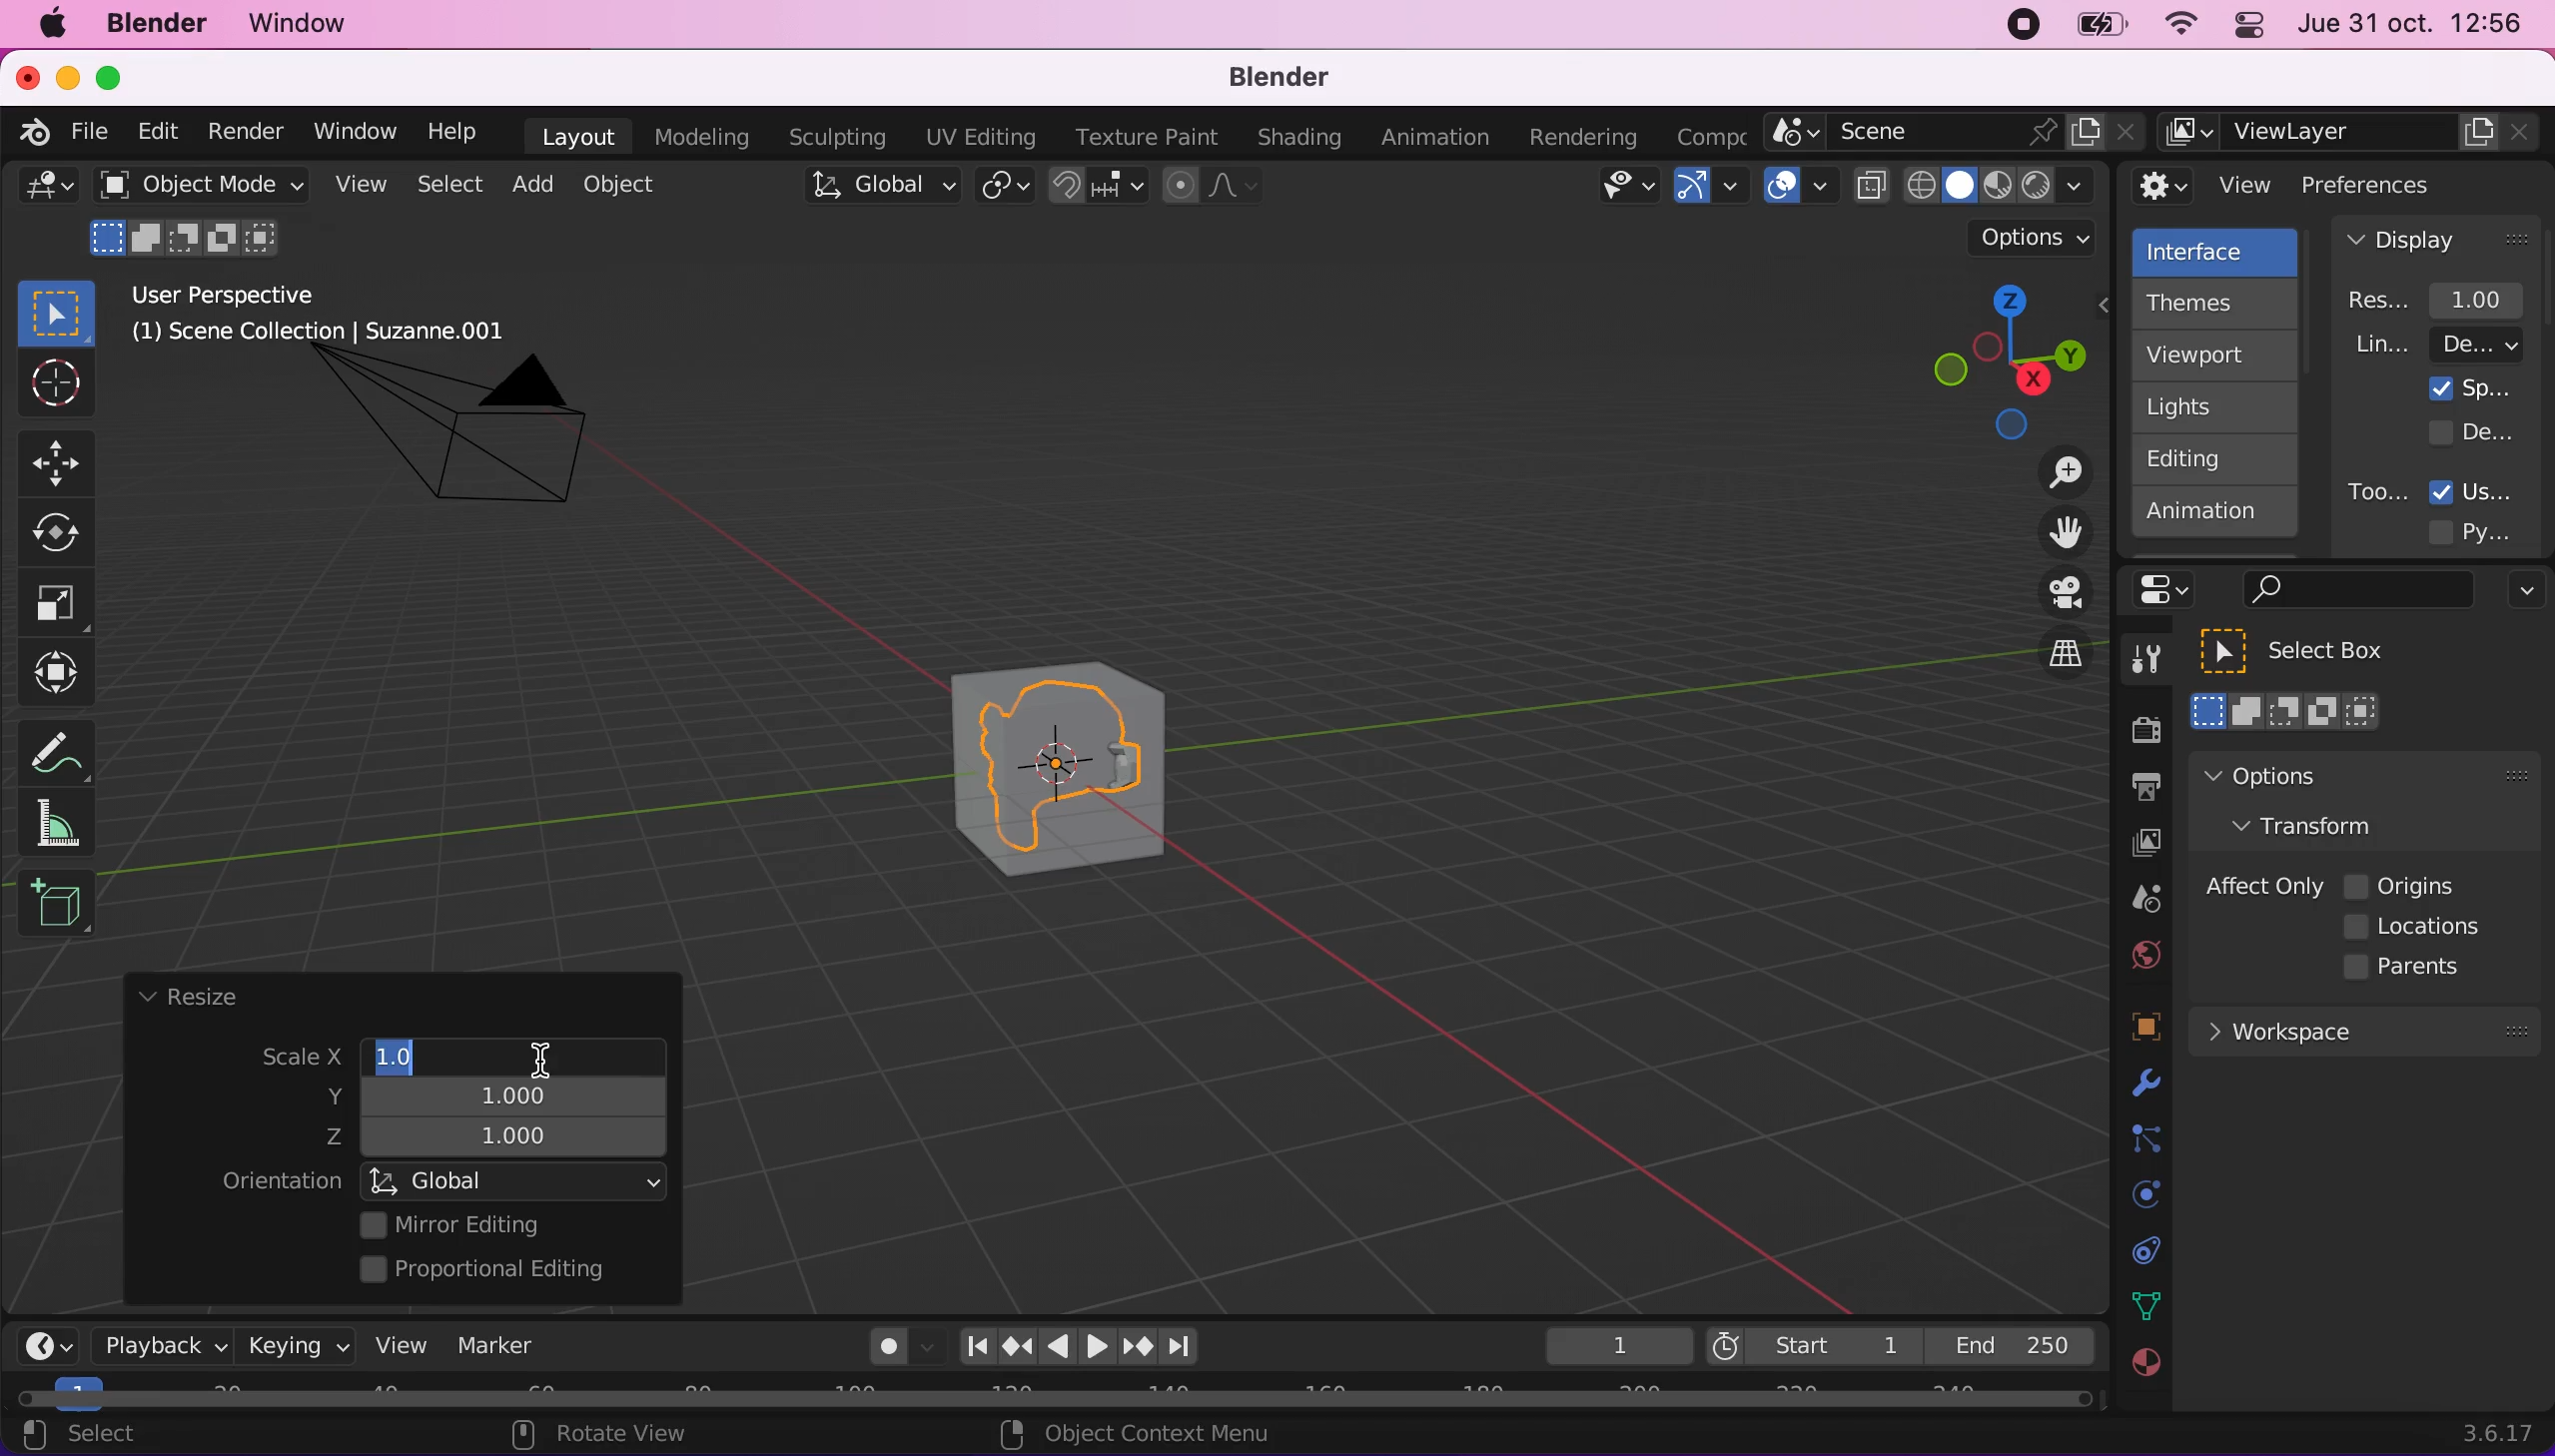 This screenshot has width=2555, height=1456. What do you see at coordinates (2446, 299) in the screenshot?
I see `resolution scale` at bounding box center [2446, 299].